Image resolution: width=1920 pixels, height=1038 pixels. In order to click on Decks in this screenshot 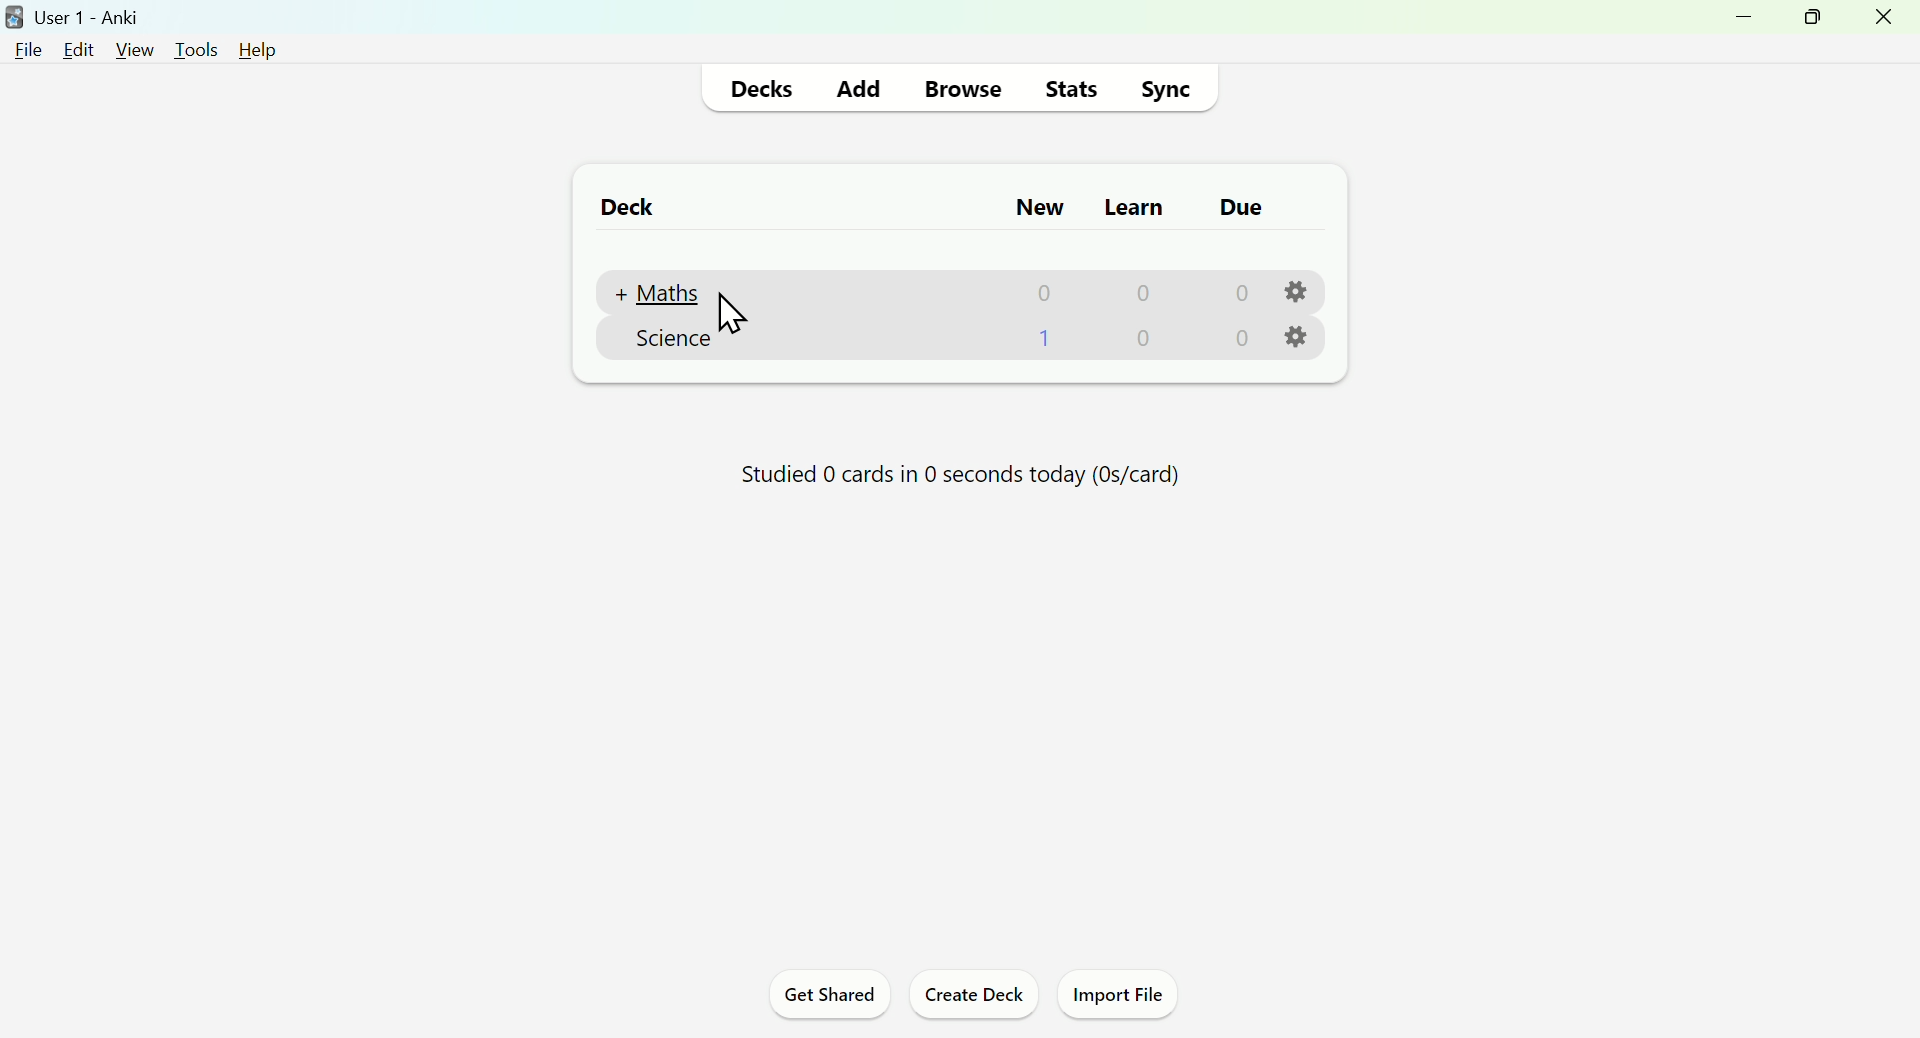, I will do `click(762, 89)`.